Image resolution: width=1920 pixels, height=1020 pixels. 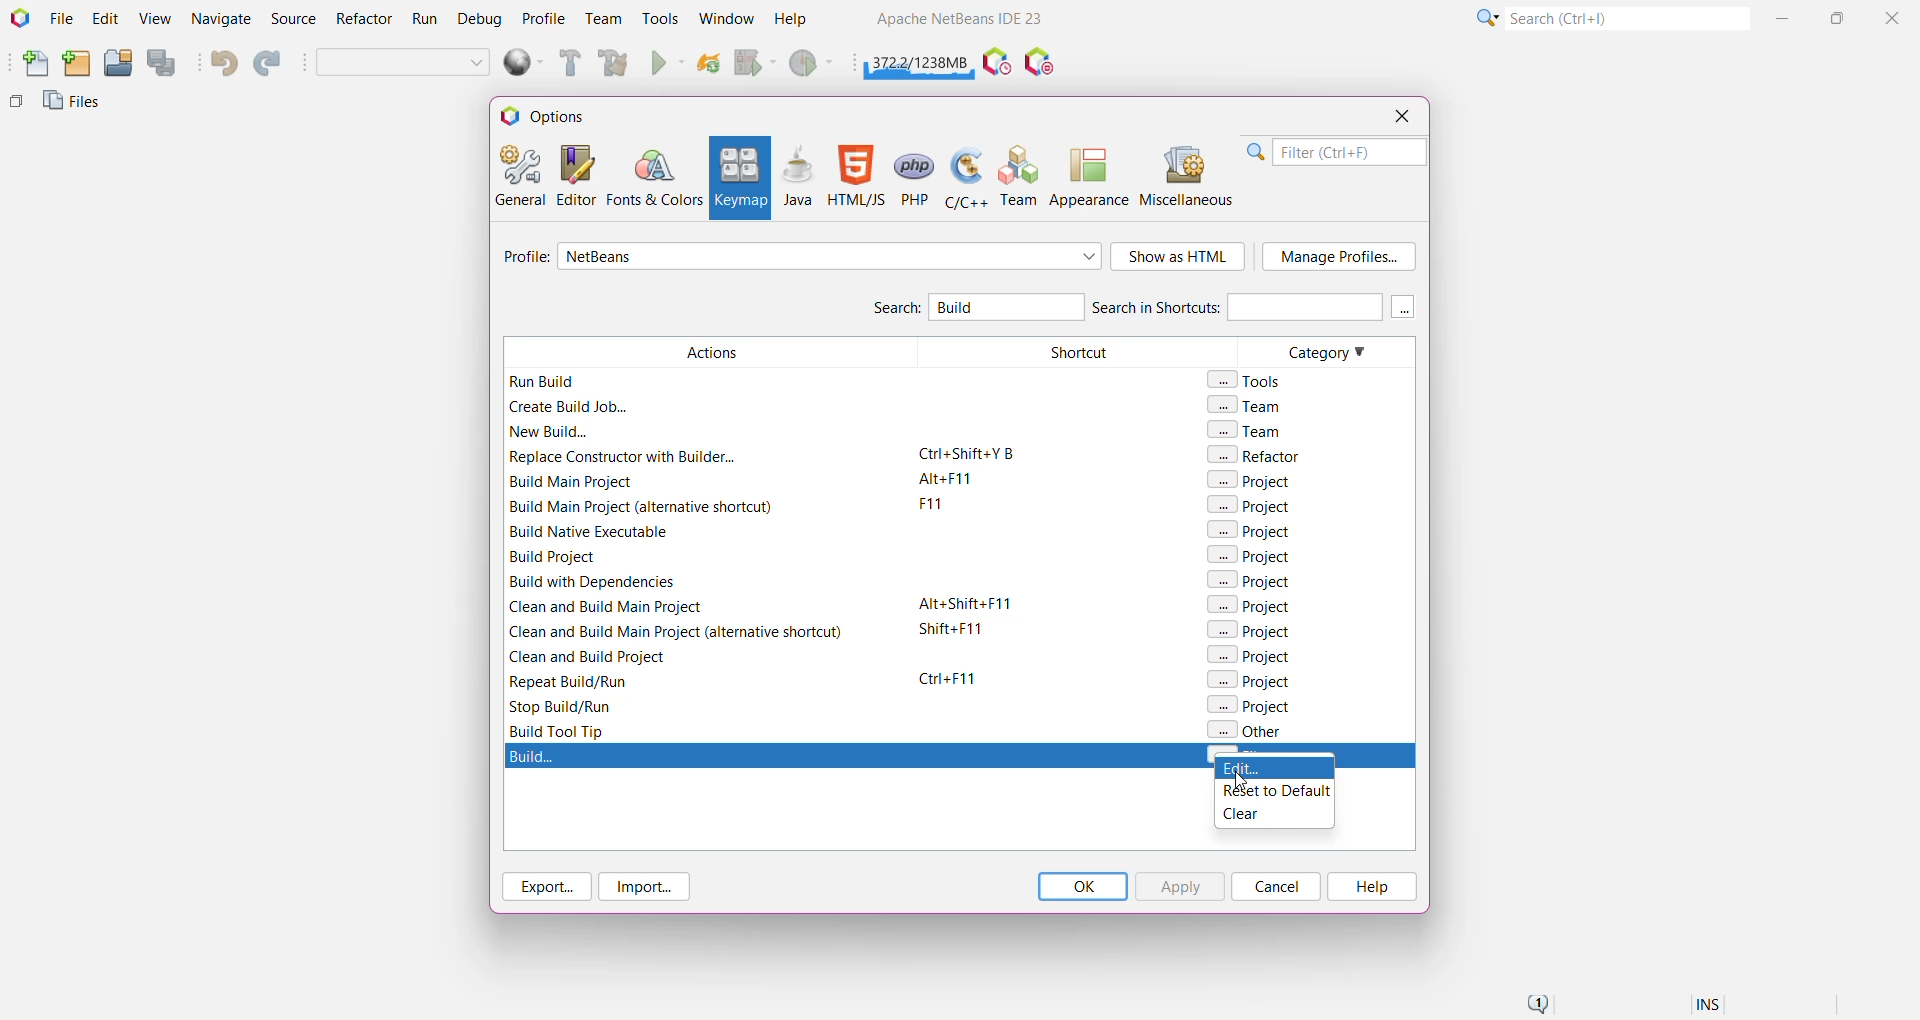 I want to click on Select required profile from the list, so click(x=830, y=256).